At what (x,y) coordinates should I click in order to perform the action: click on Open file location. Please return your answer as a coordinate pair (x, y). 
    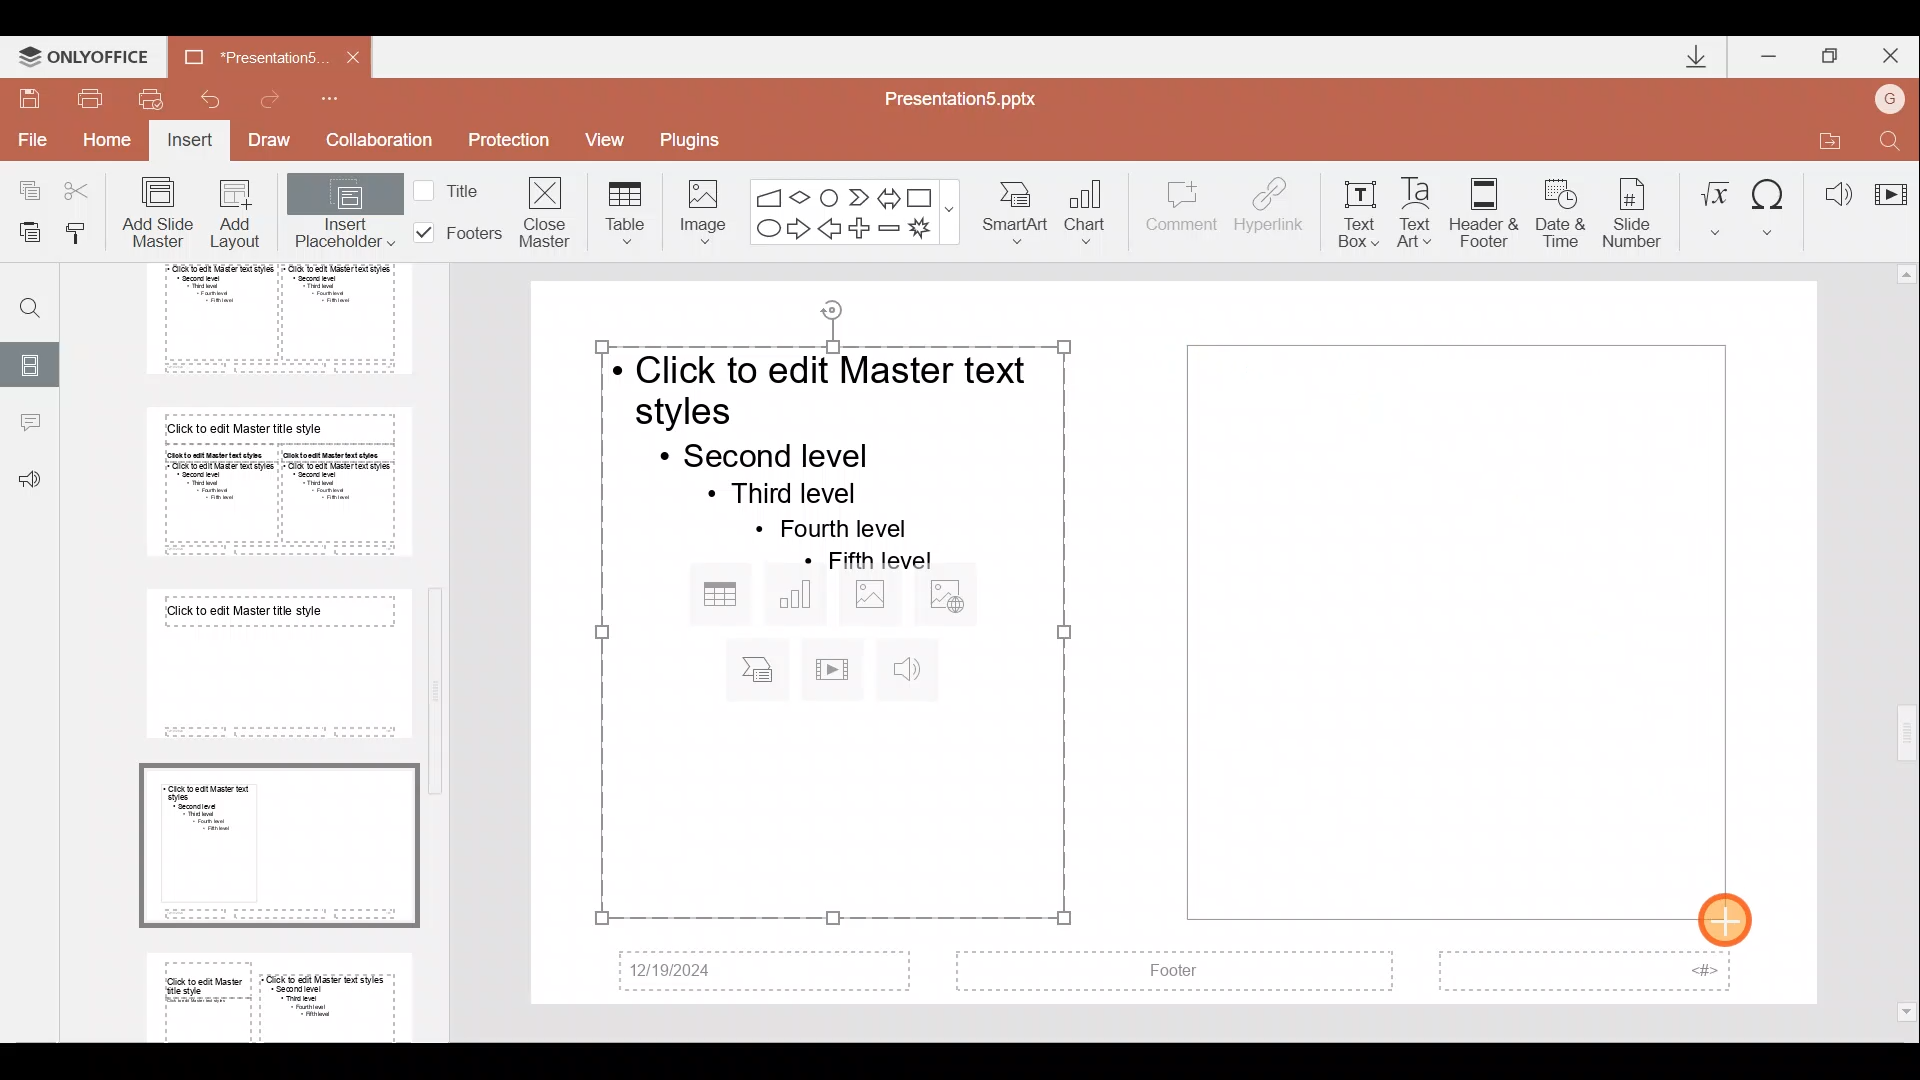
    Looking at the image, I should click on (1825, 137).